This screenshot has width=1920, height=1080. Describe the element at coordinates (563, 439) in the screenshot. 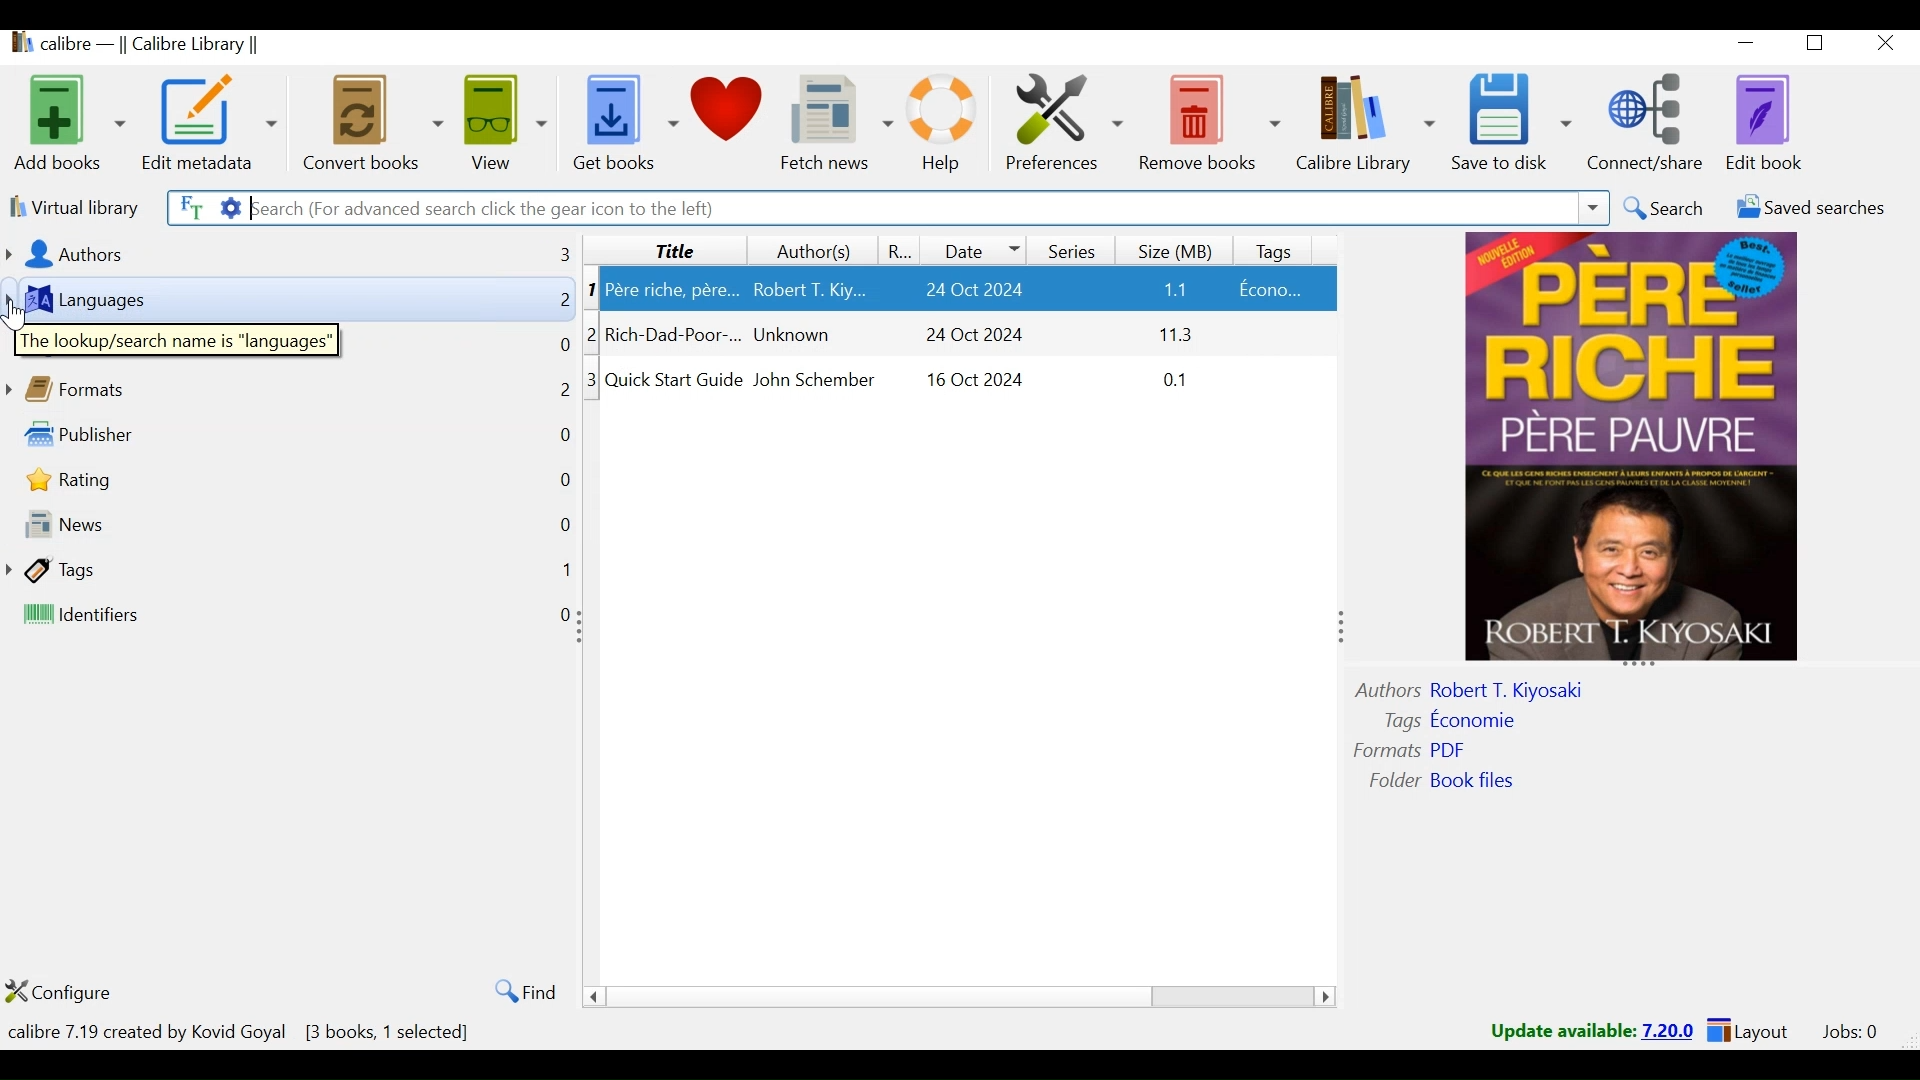

I see `0` at that location.